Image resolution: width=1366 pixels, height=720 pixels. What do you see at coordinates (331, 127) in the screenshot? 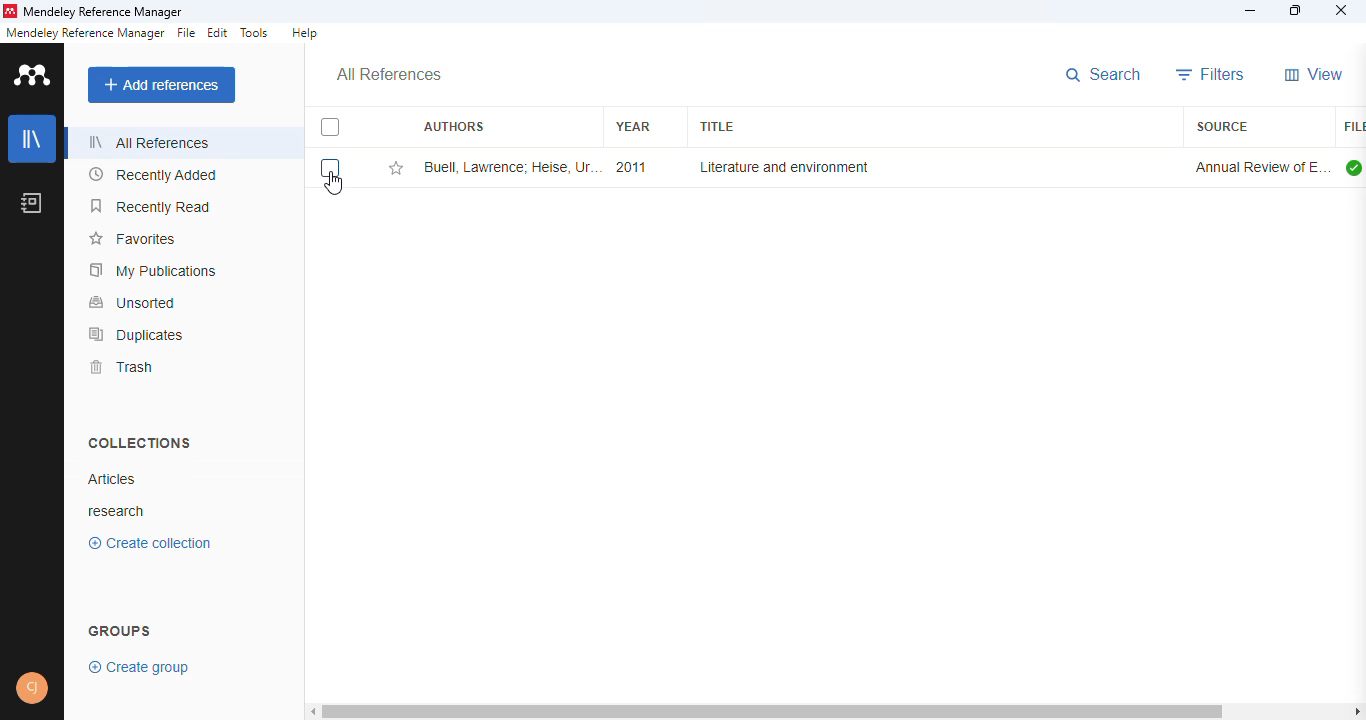
I see `select` at bounding box center [331, 127].